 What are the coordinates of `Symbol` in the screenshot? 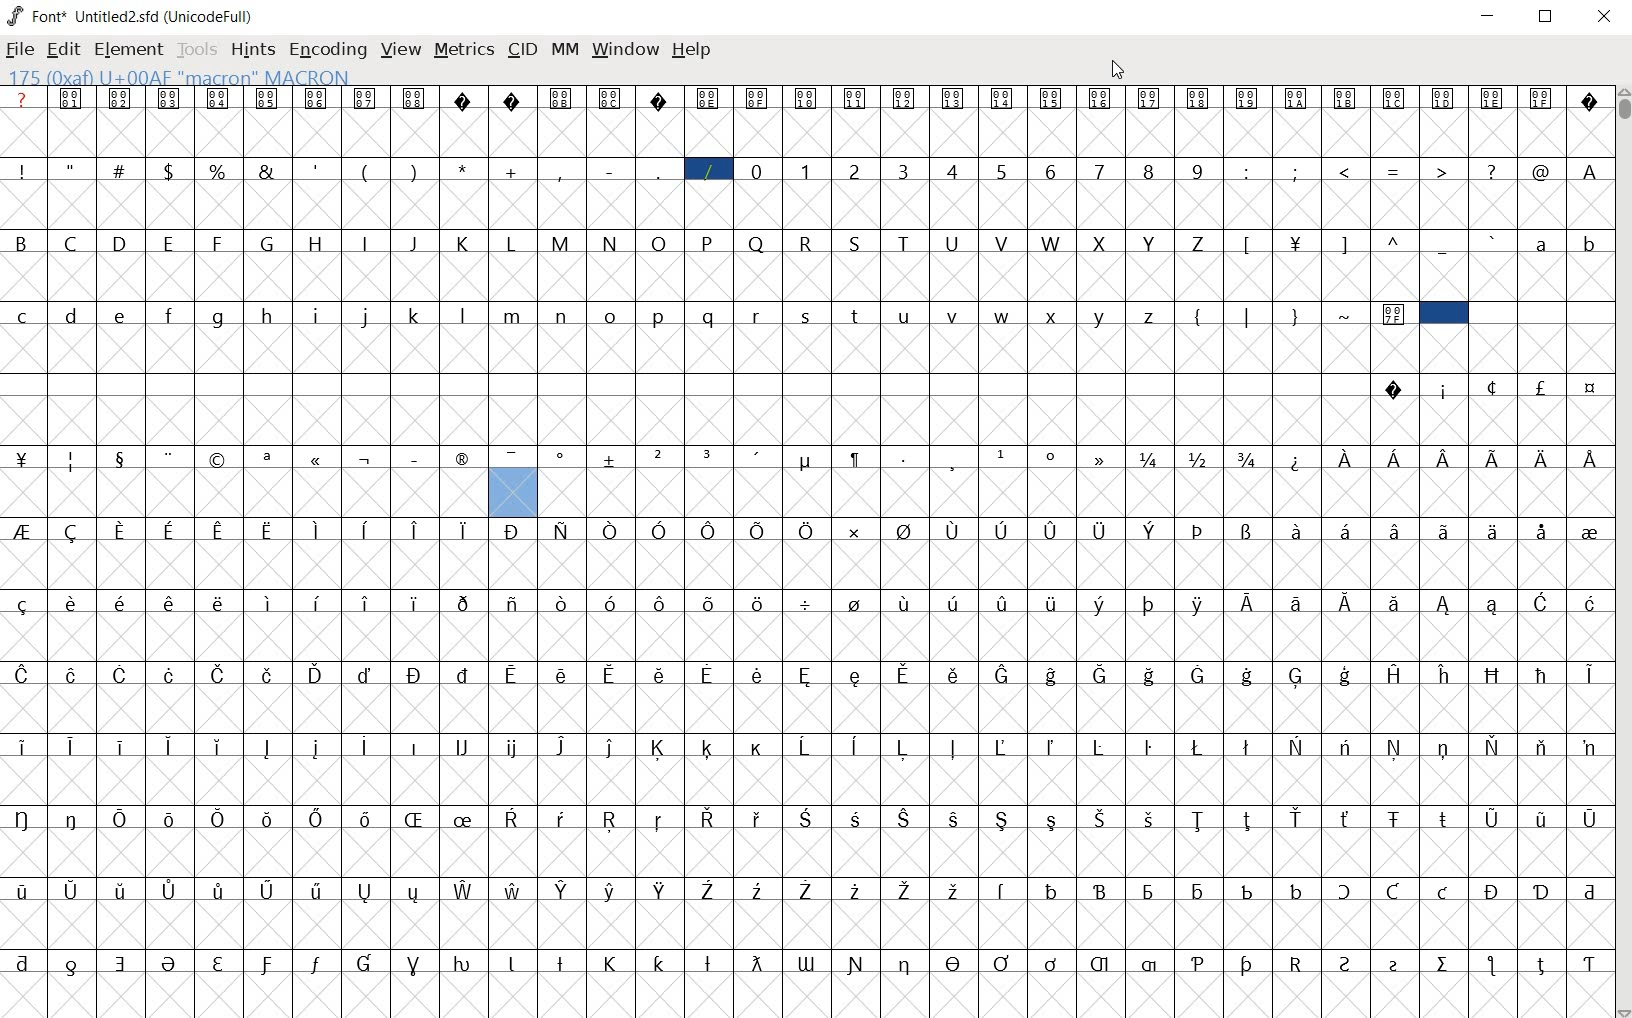 It's located at (562, 601).